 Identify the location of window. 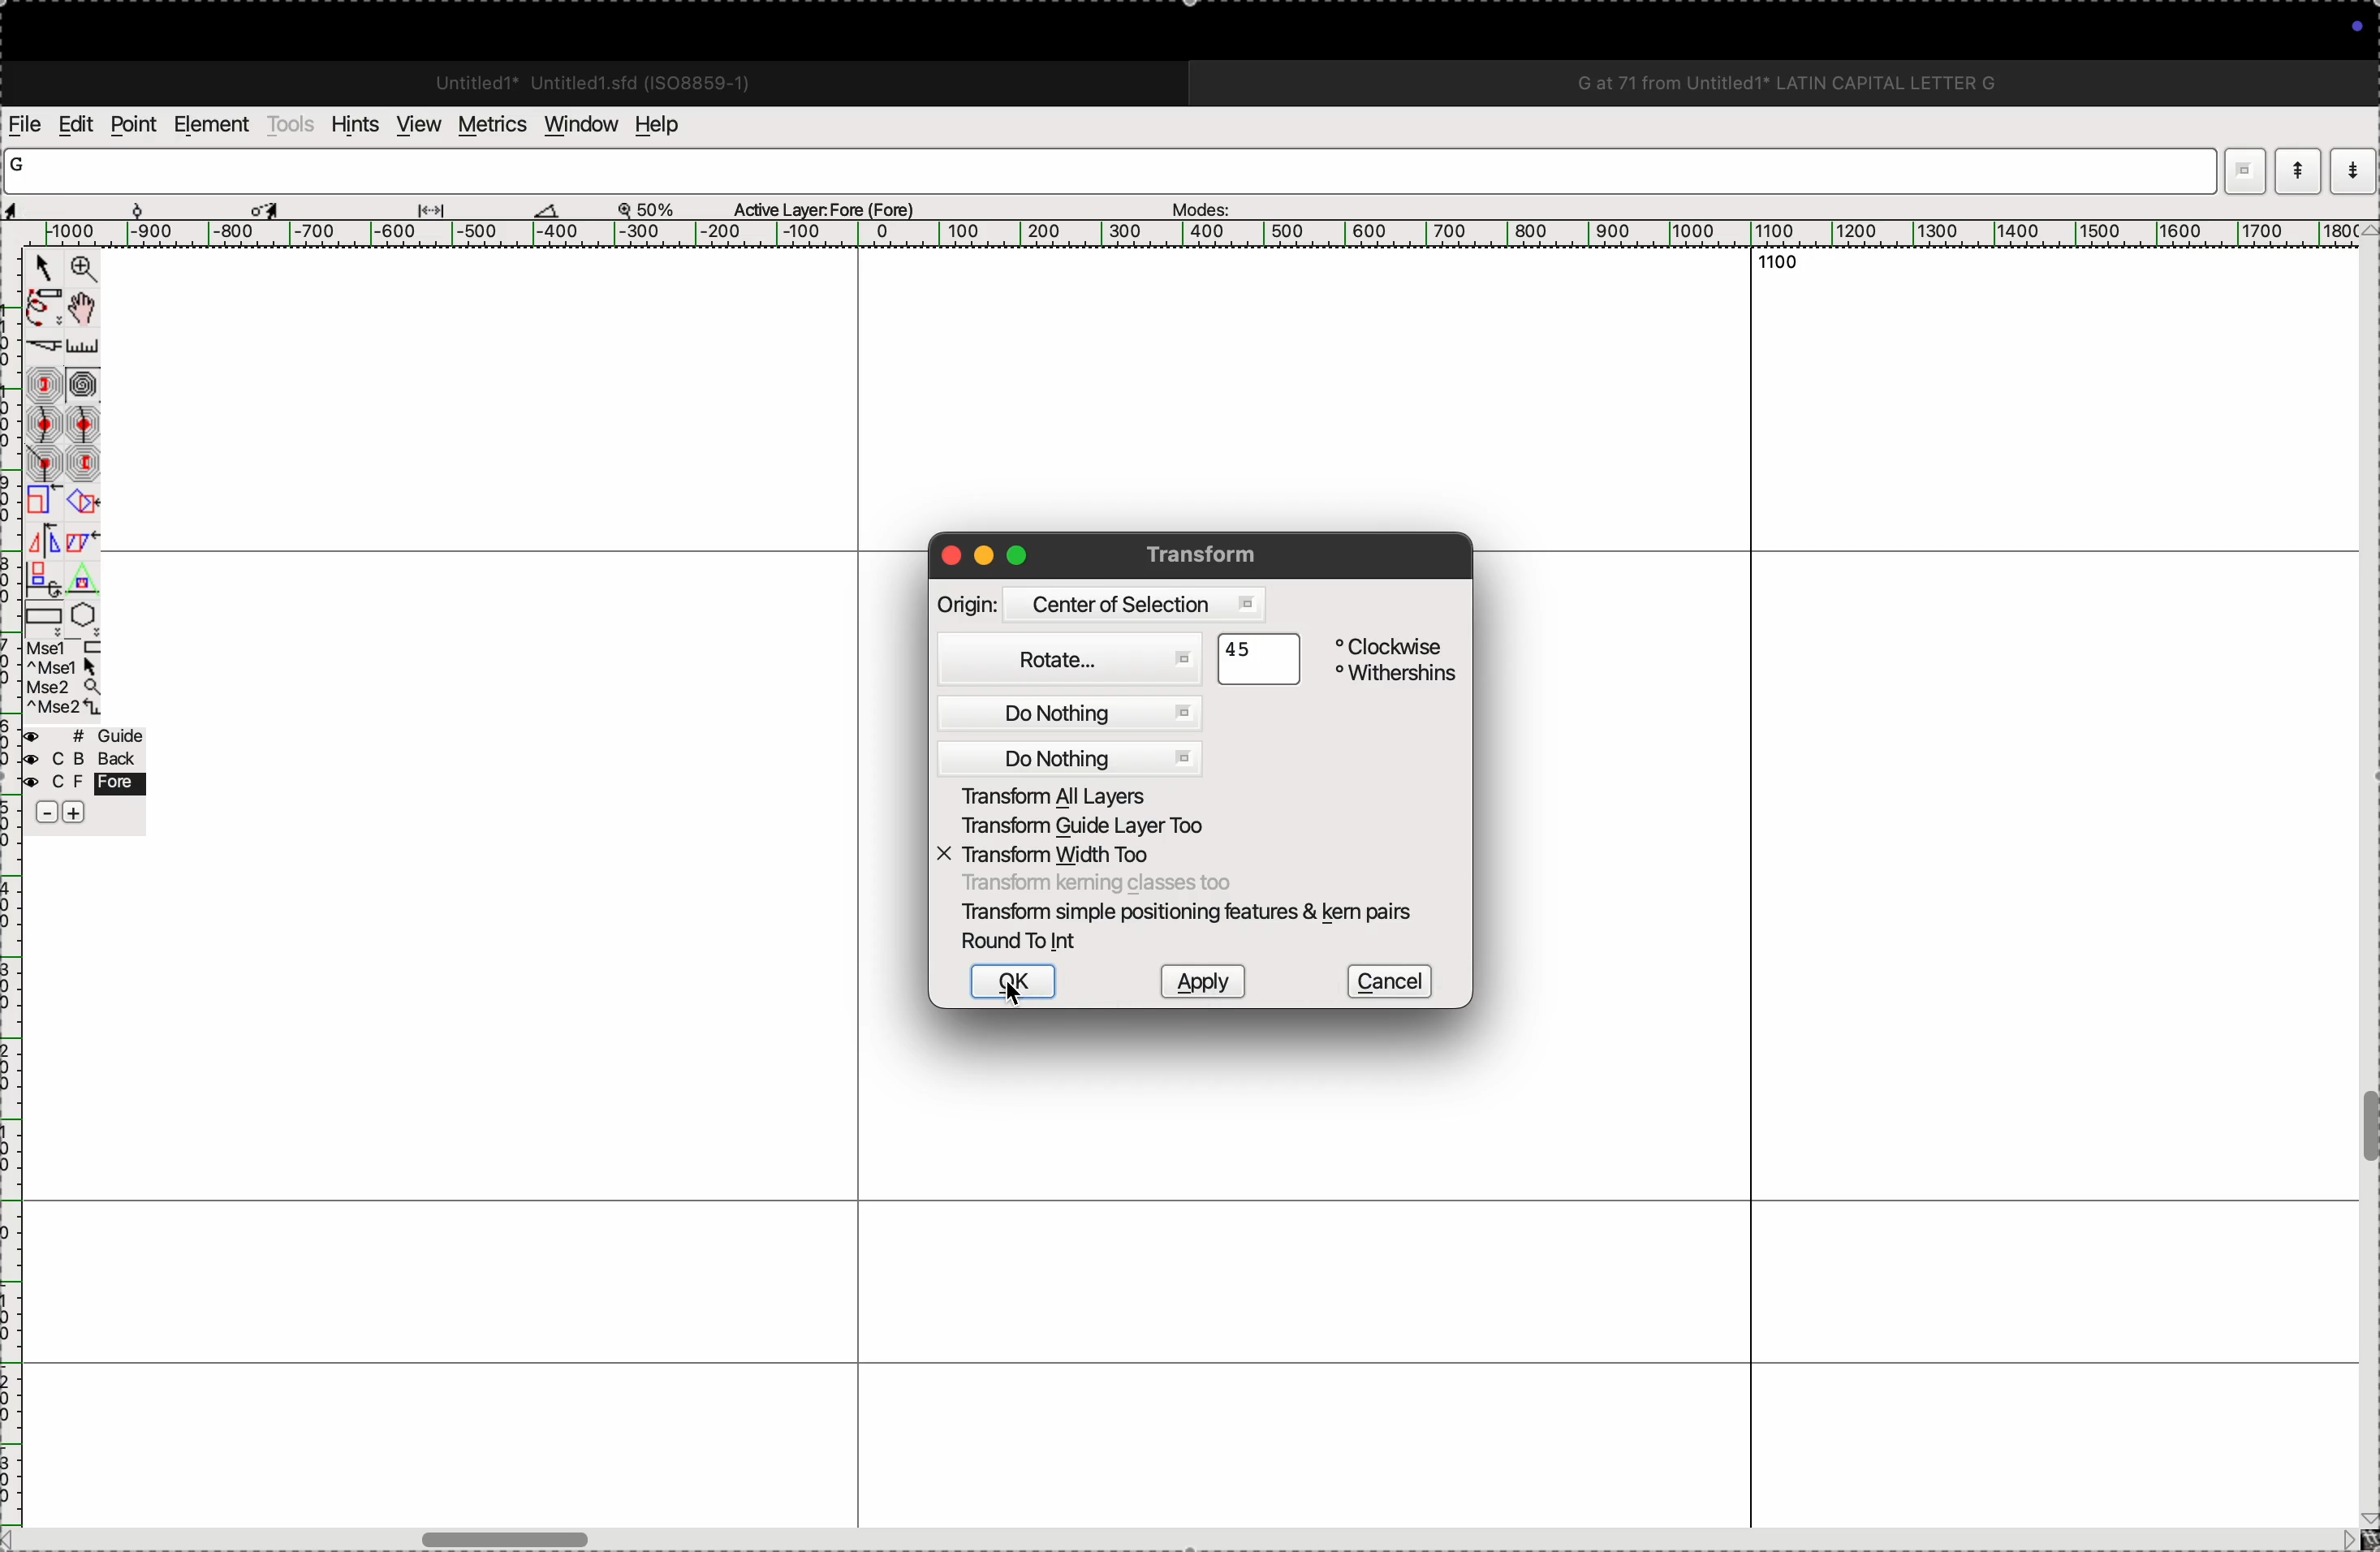
(582, 126).